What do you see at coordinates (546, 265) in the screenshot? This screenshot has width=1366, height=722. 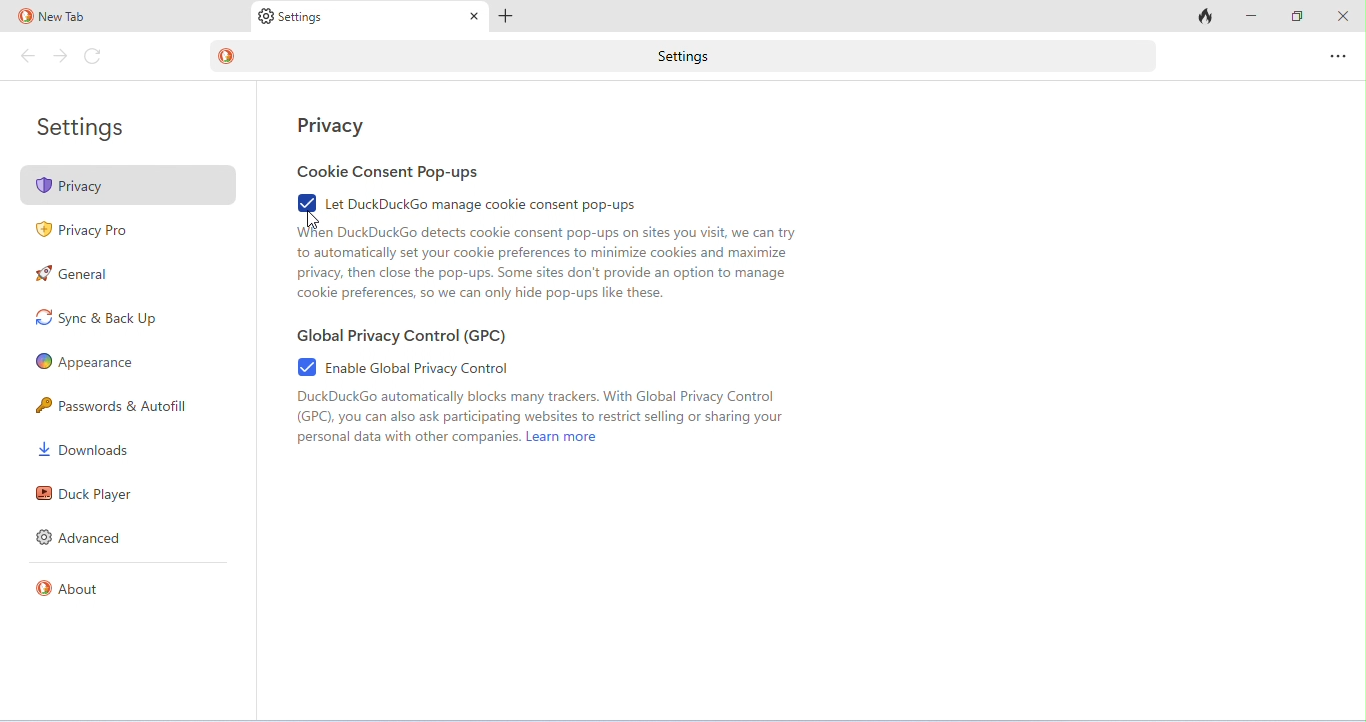 I see `When Duckduckgo detects cookie constant pop ups on sites you visit, we can try to automatically set your cookie performance to minimise cookies and maximise privacy then close the pop ups Some sites don't provide an option to manage Cookie preferences so we can only hide Pop ups like this` at bounding box center [546, 265].